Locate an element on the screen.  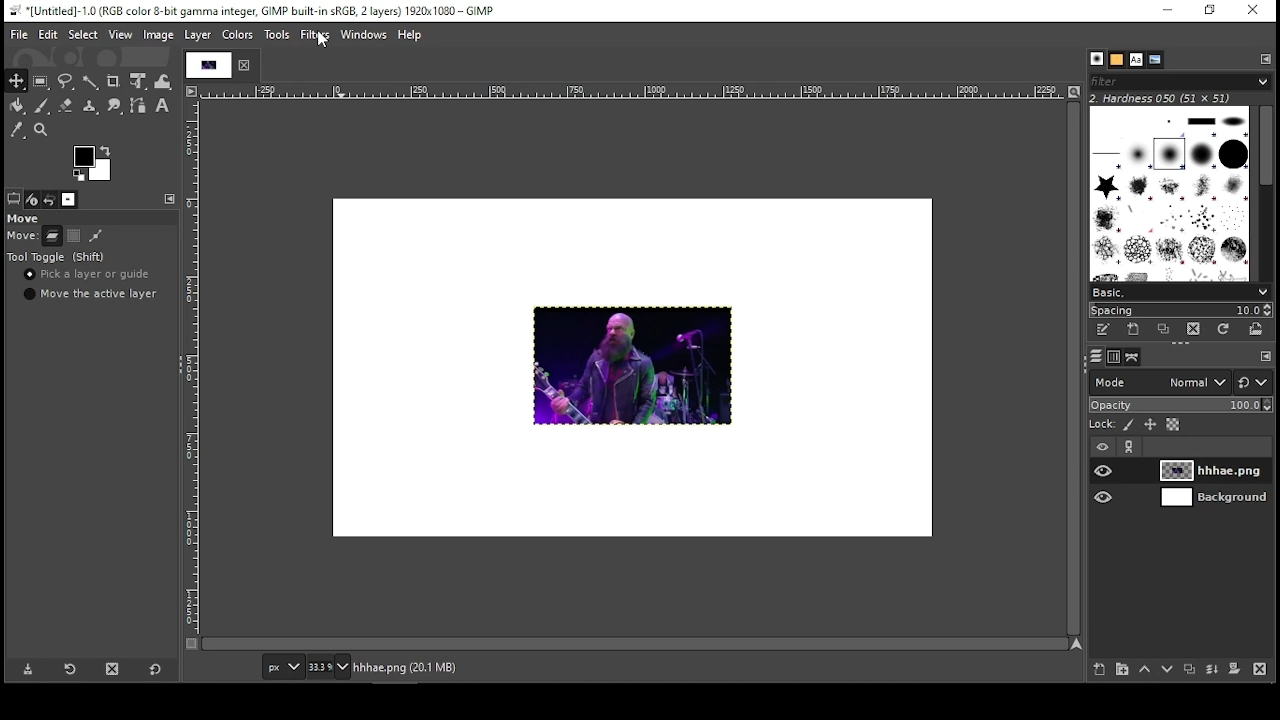
layer visibility is located at coordinates (1098, 447).